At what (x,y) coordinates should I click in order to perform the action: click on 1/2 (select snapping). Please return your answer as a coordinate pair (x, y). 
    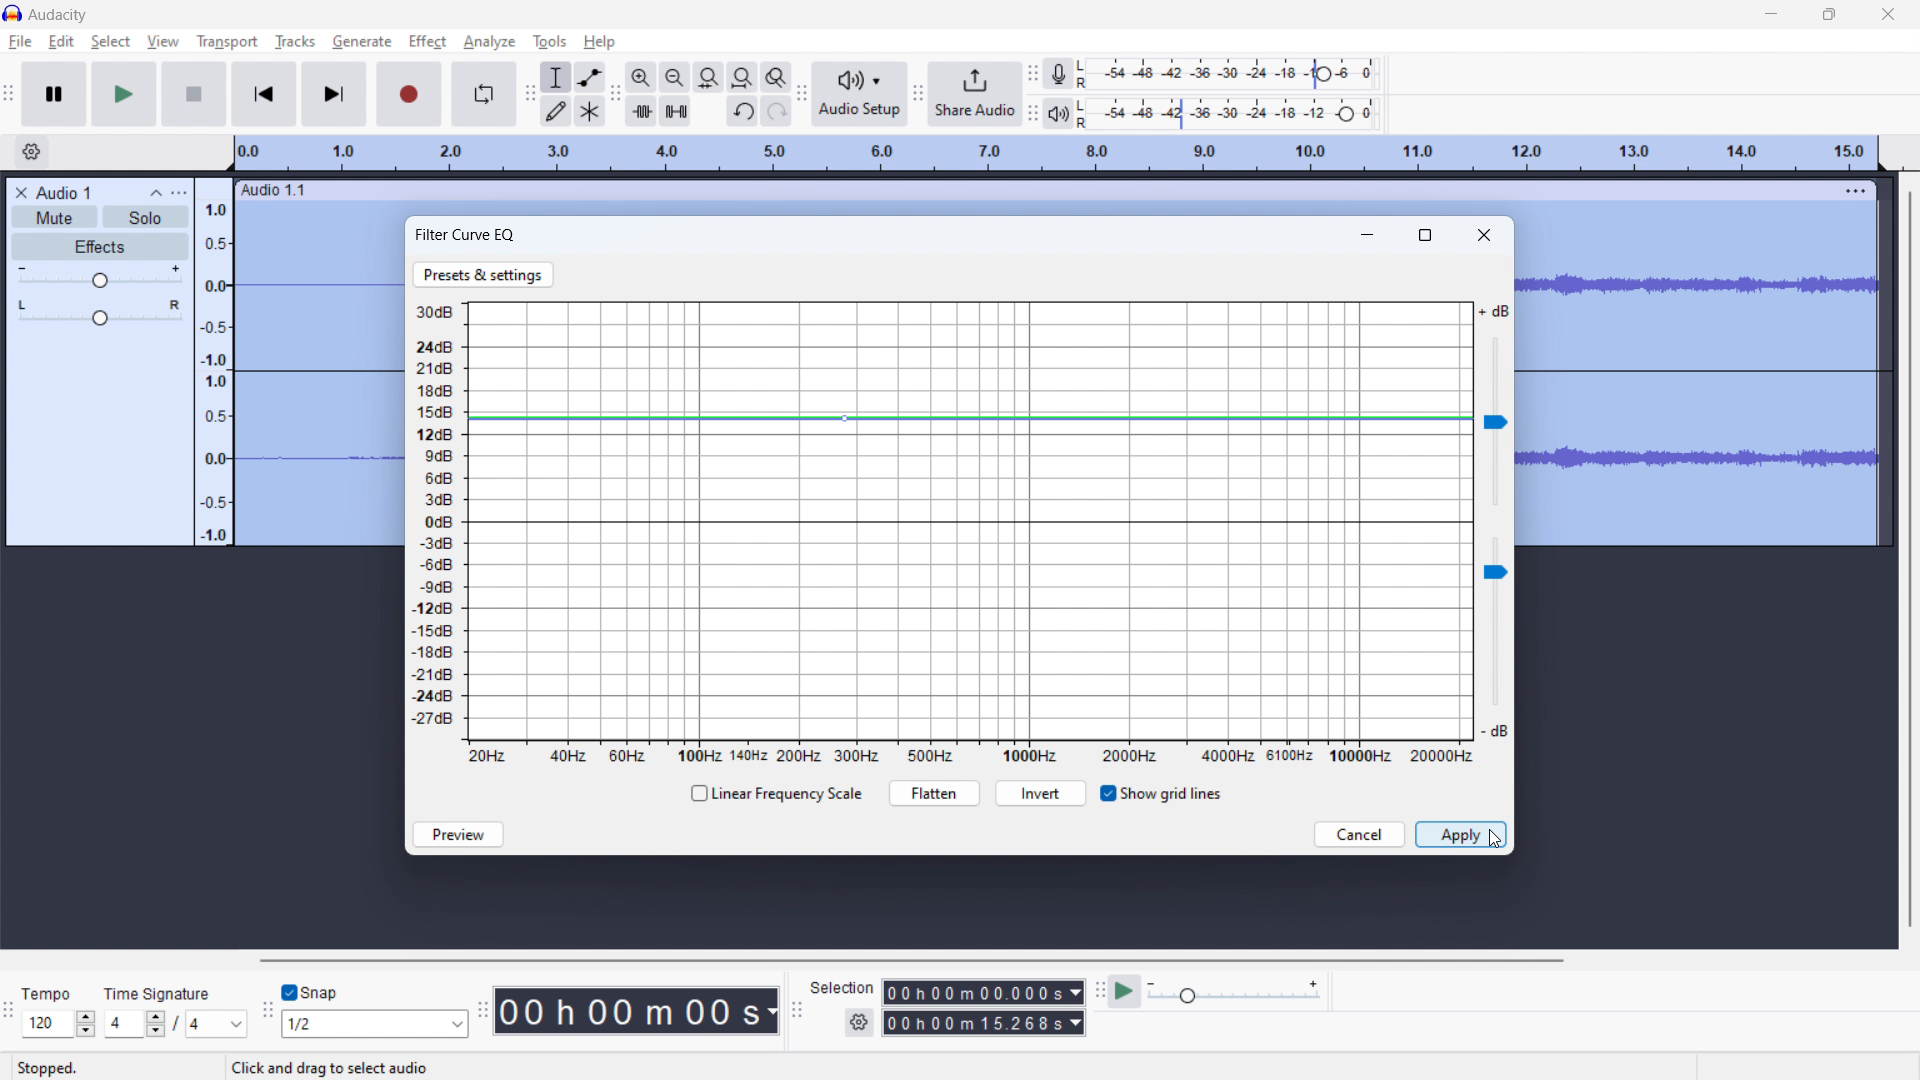
    Looking at the image, I should click on (376, 1023).